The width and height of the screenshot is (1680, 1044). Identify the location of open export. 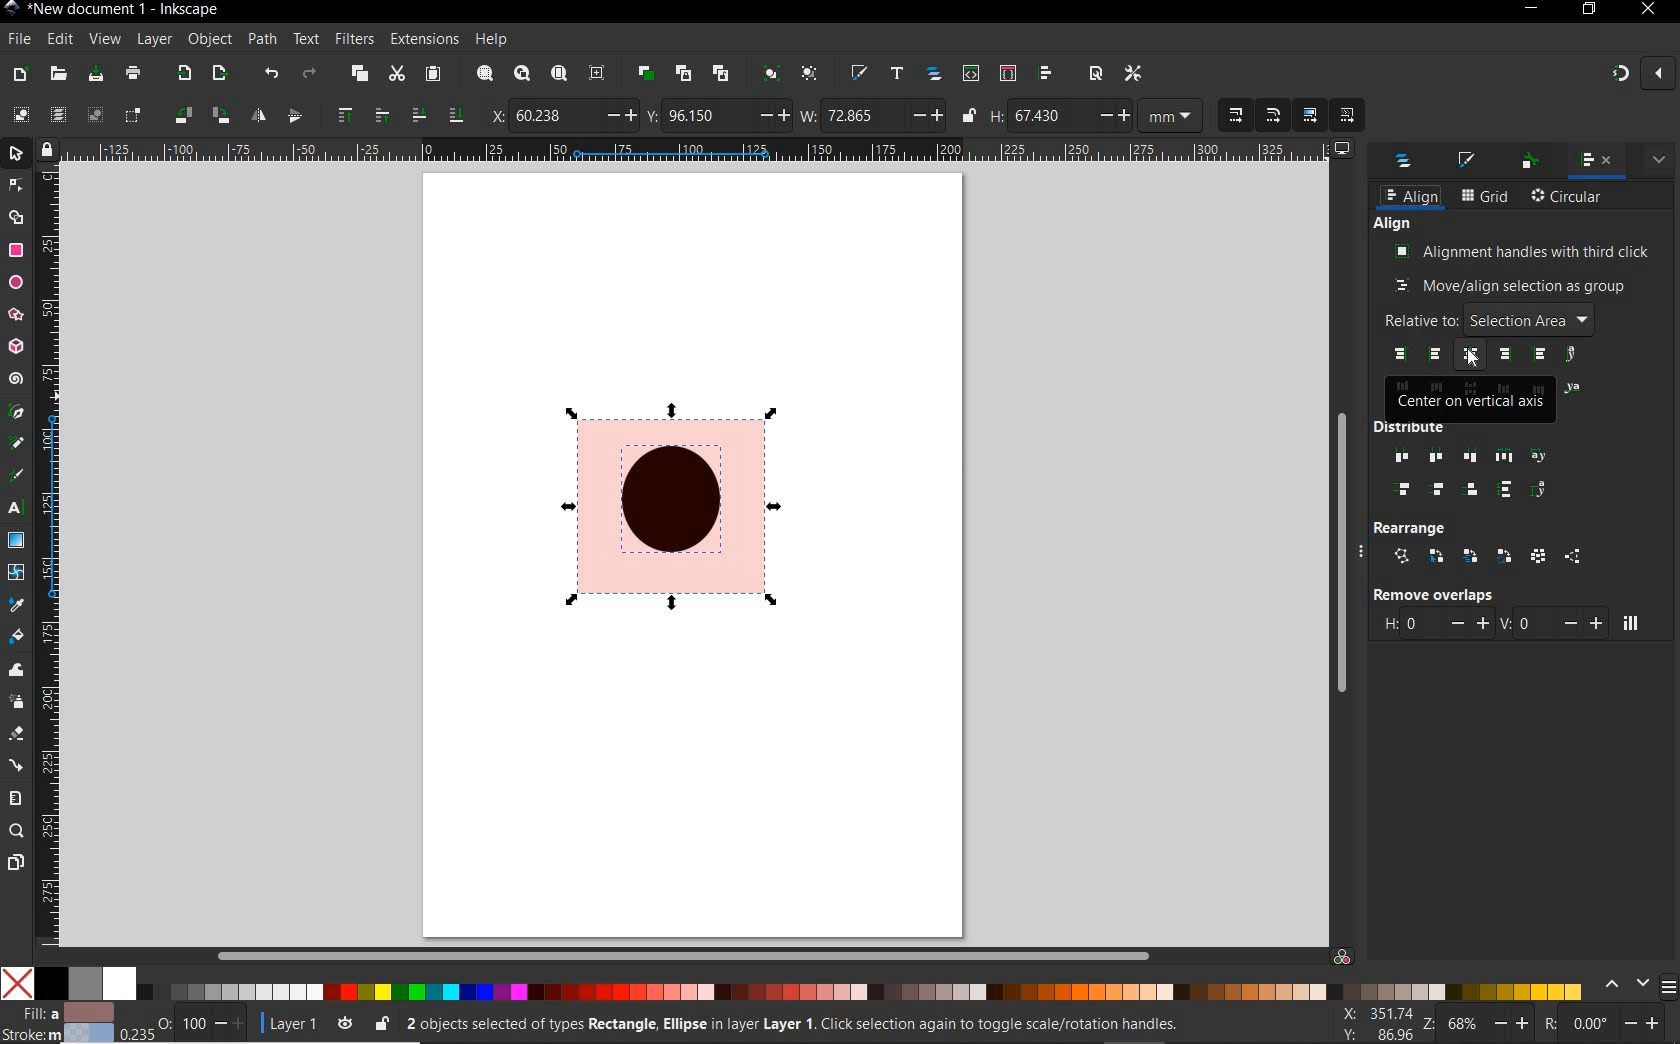
(220, 73).